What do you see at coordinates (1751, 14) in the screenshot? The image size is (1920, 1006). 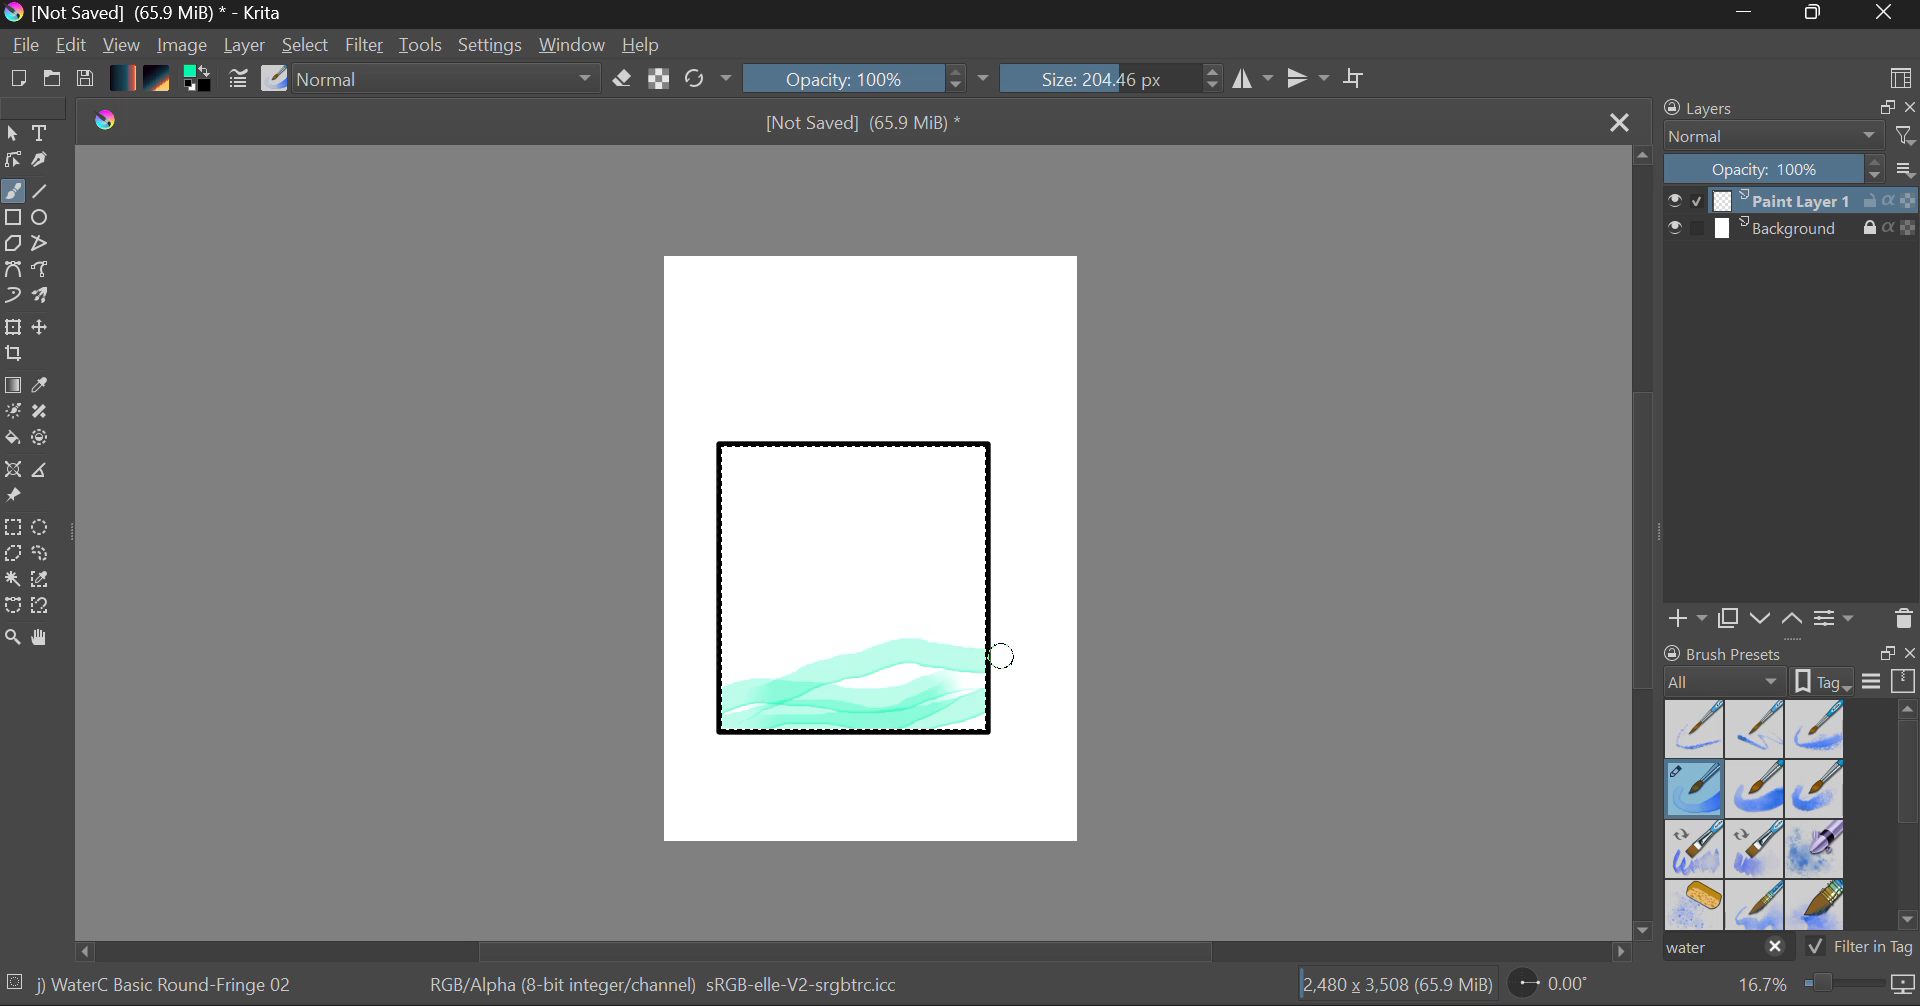 I see `Restore Down` at bounding box center [1751, 14].